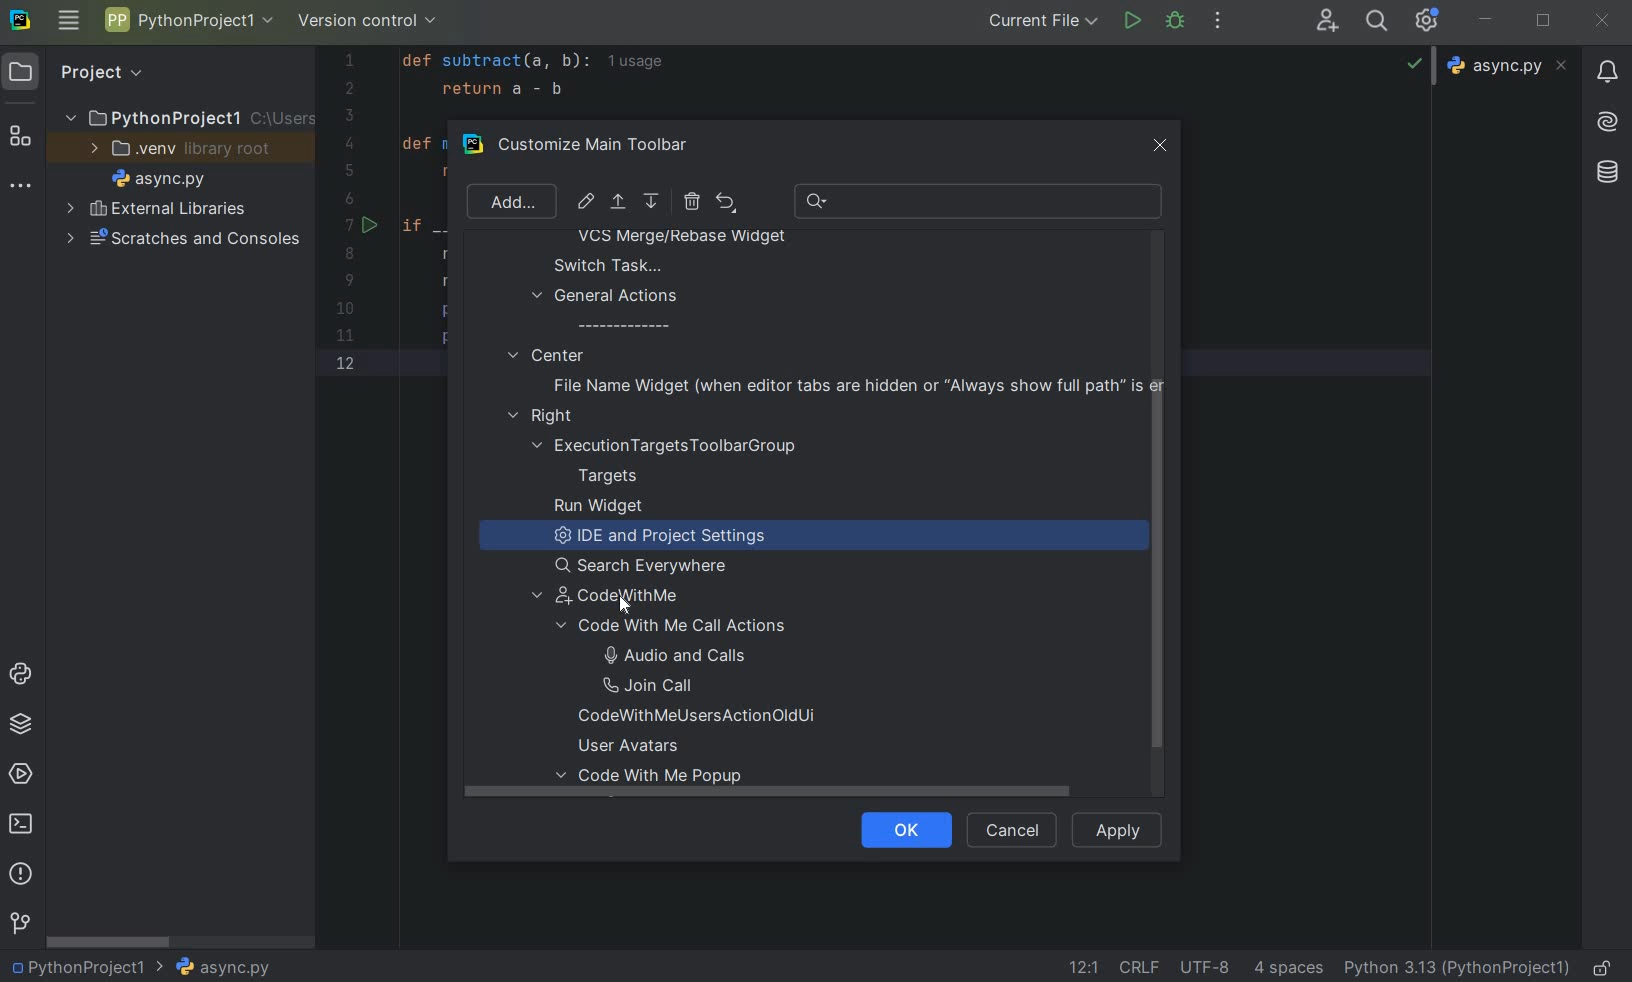  Describe the element at coordinates (626, 606) in the screenshot. I see `Cursor` at that location.